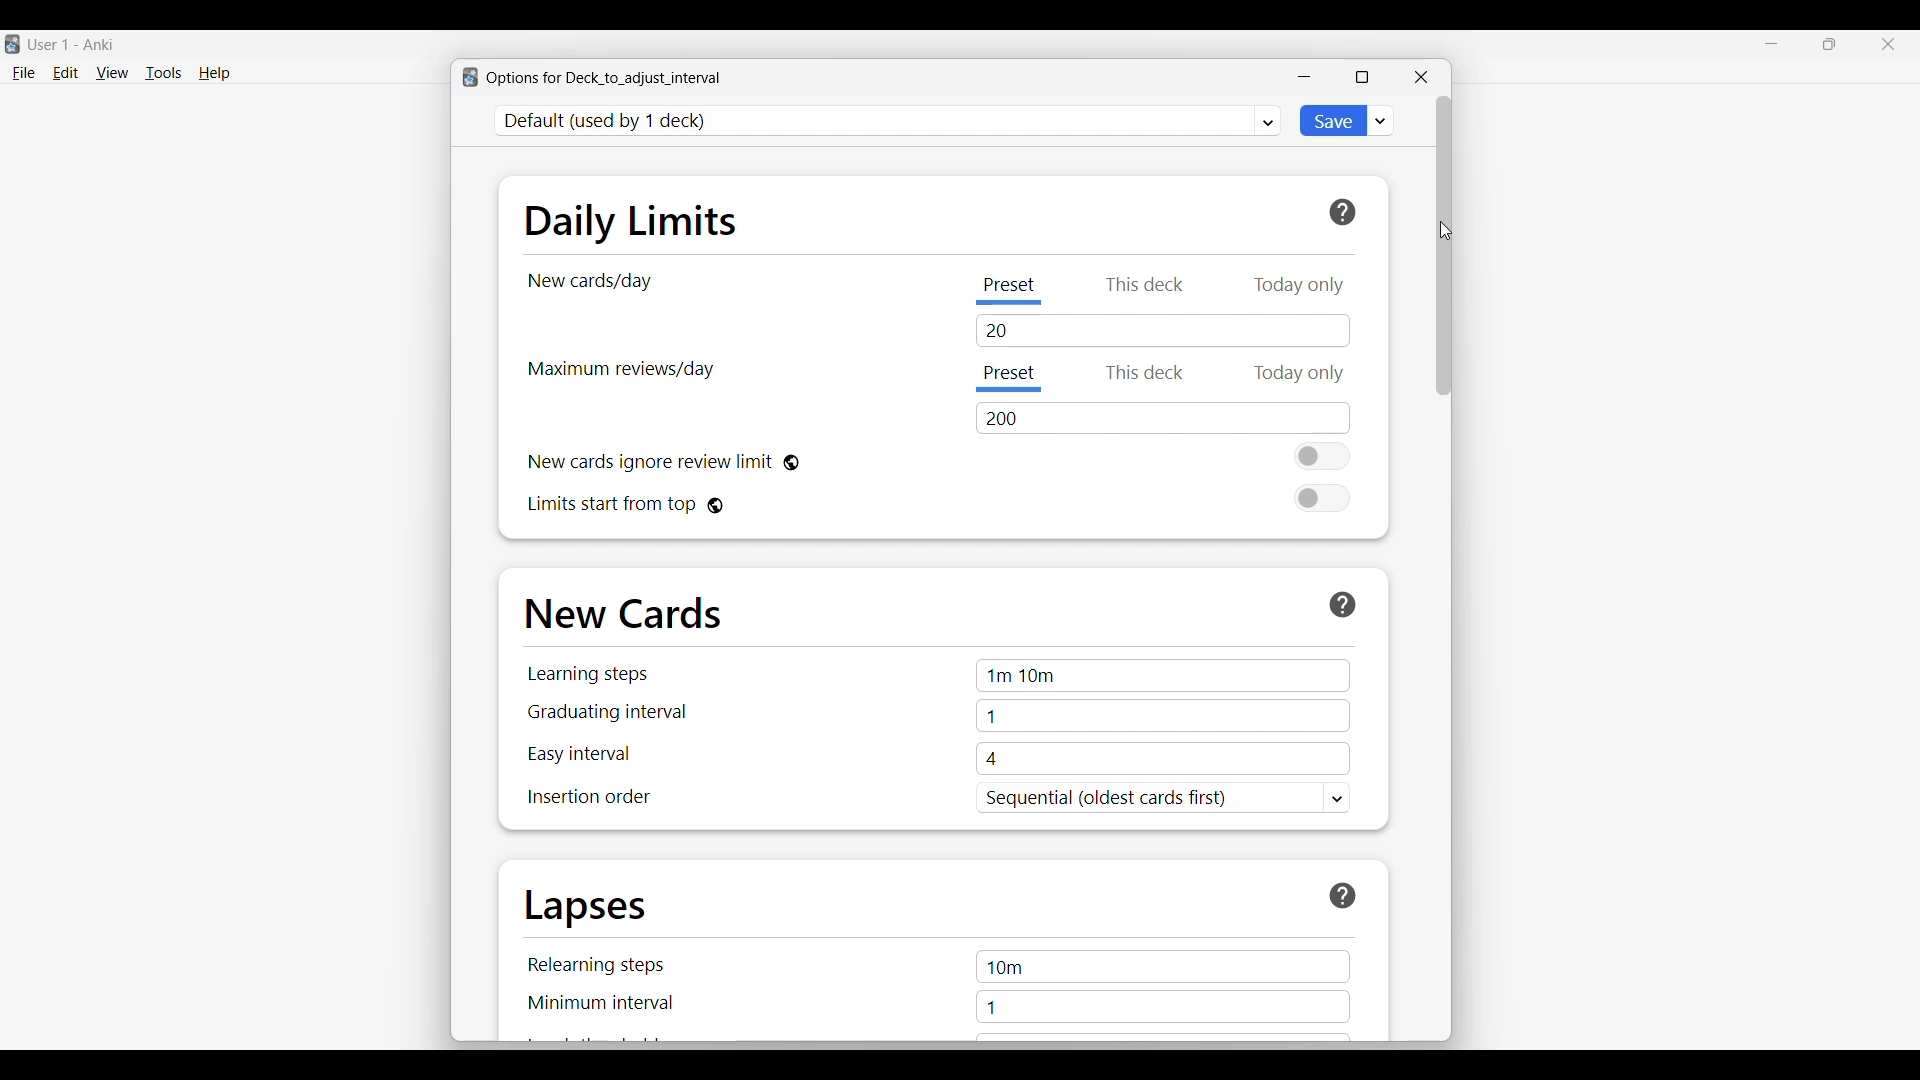  What do you see at coordinates (1333, 120) in the screenshot?
I see `Click to save` at bounding box center [1333, 120].